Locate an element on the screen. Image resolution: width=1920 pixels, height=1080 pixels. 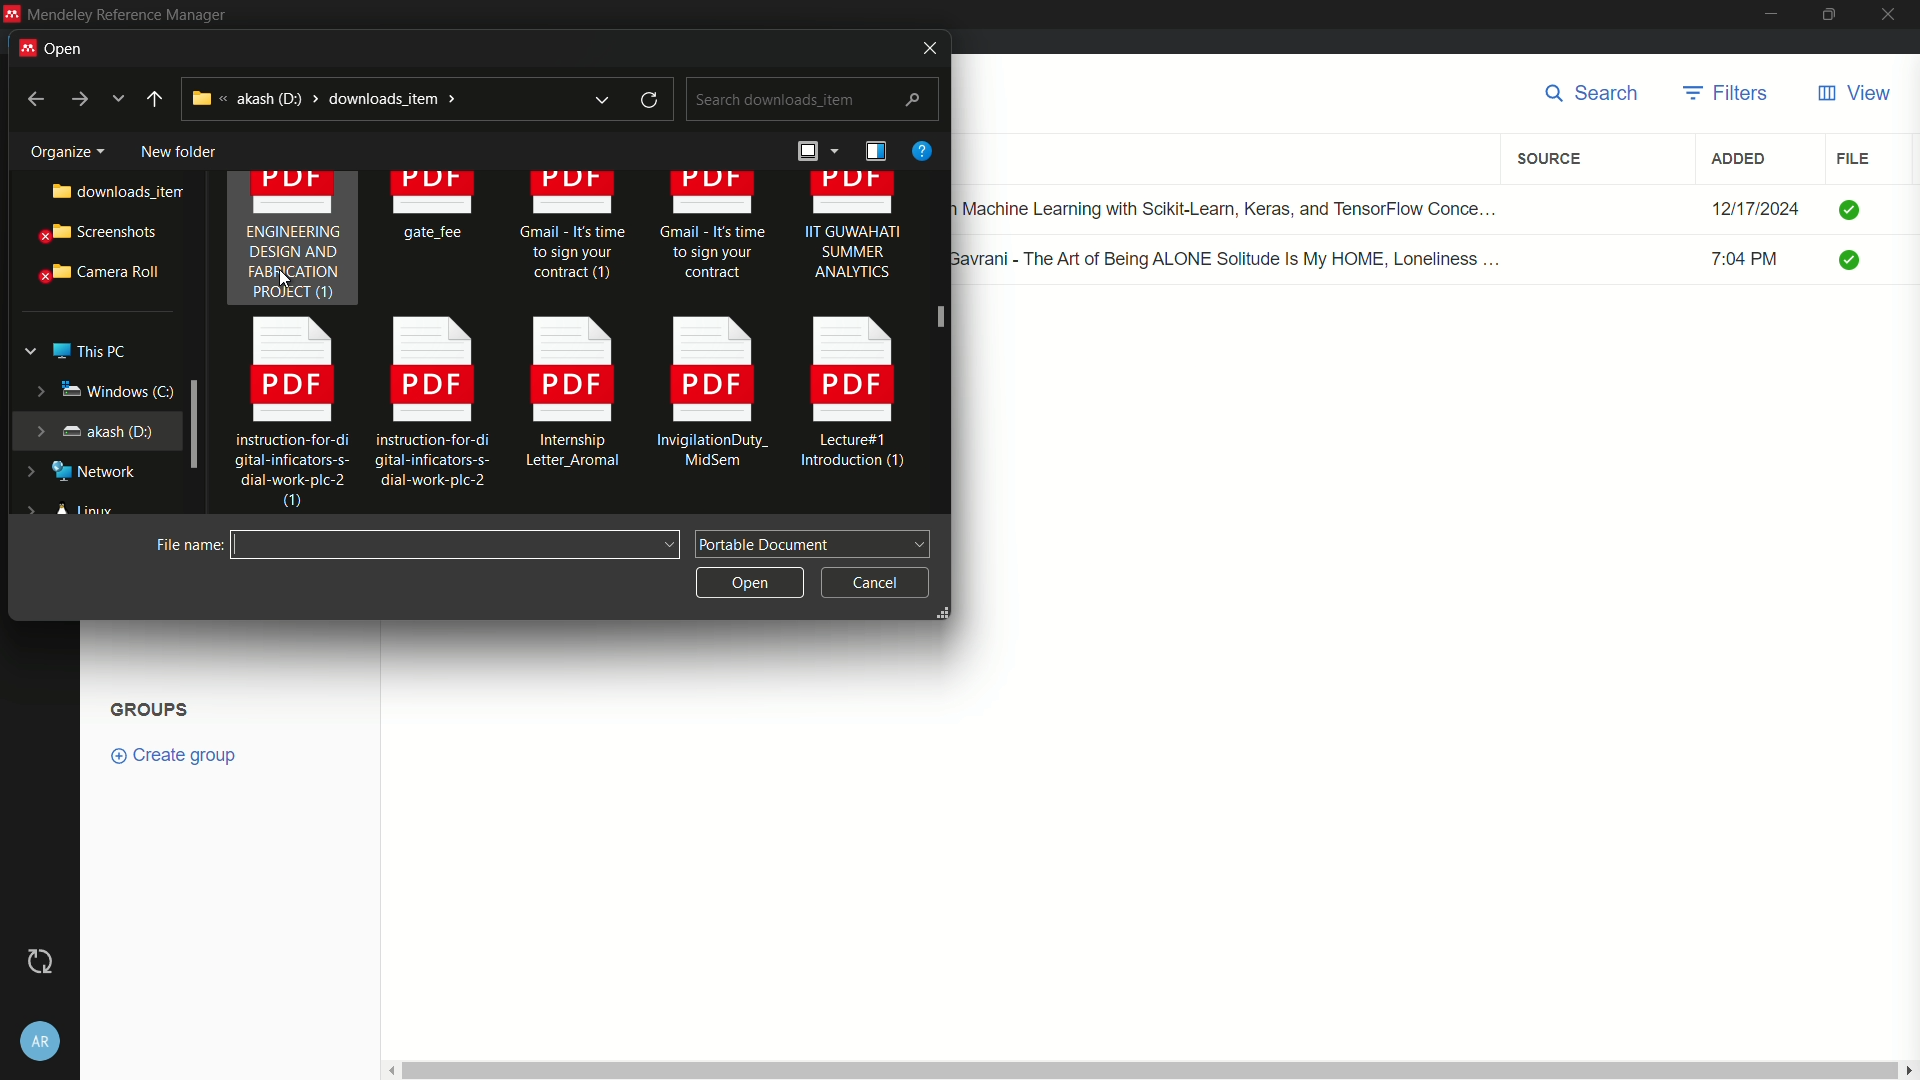
source is located at coordinates (1553, 159).